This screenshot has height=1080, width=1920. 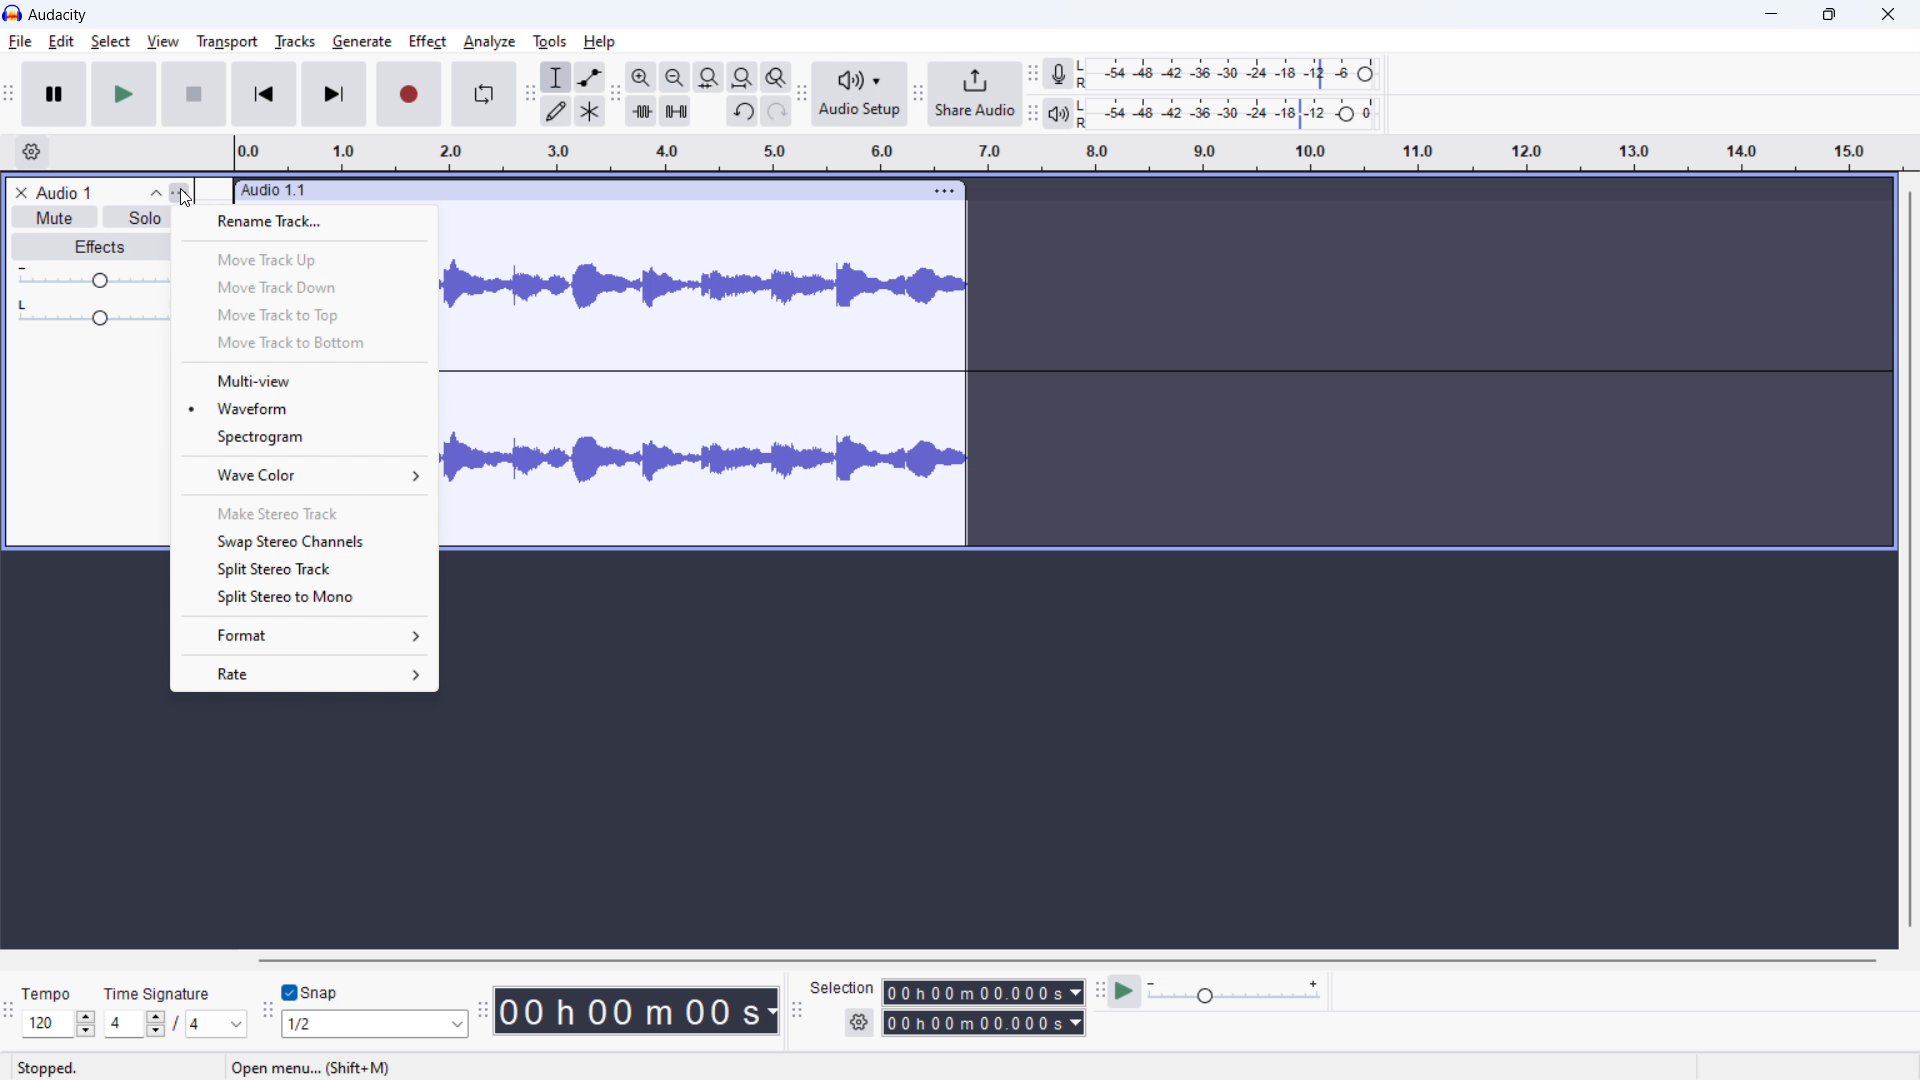 What do you see at coordinates (427, 42) in the screenshot?
I see `effect` at bounding box center [427, 42].